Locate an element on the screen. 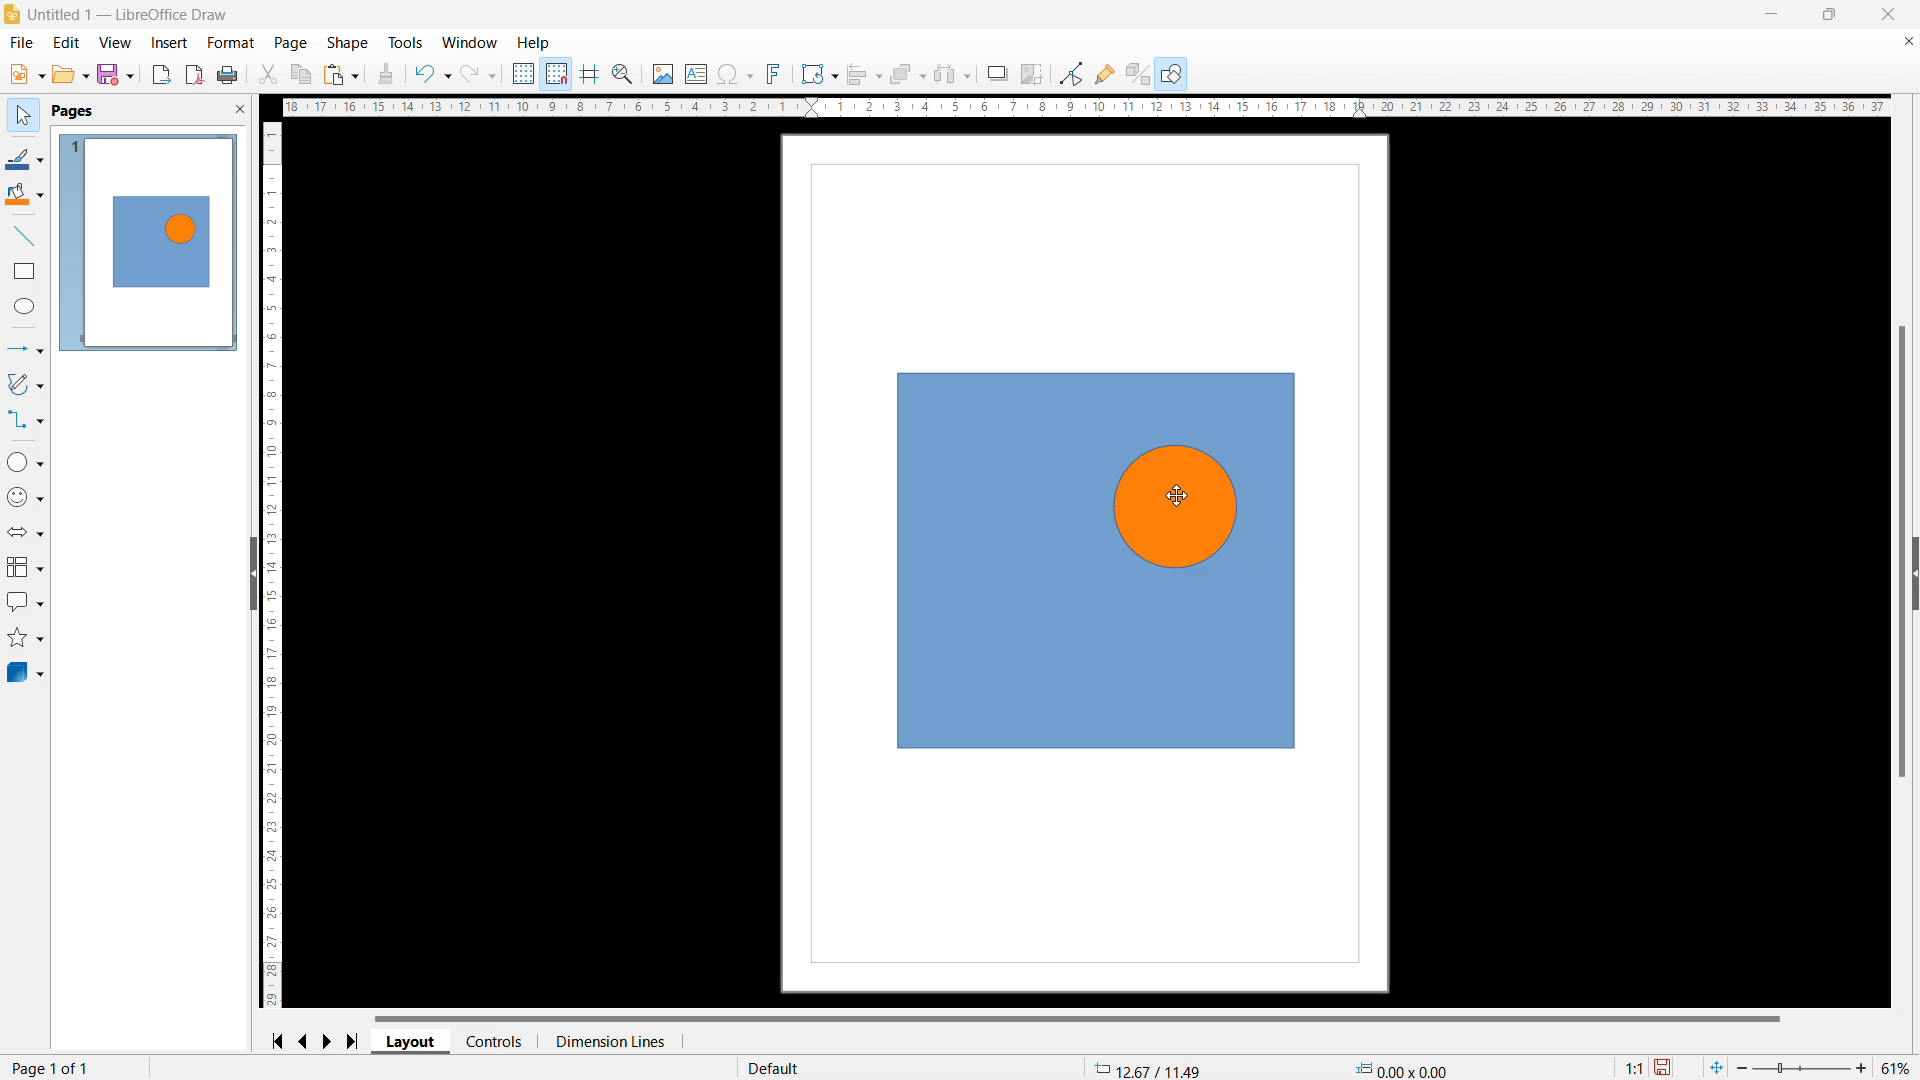 The height and width of the screenshot is (1080, 1920). insert textbox is located at coordinates (696, 75).